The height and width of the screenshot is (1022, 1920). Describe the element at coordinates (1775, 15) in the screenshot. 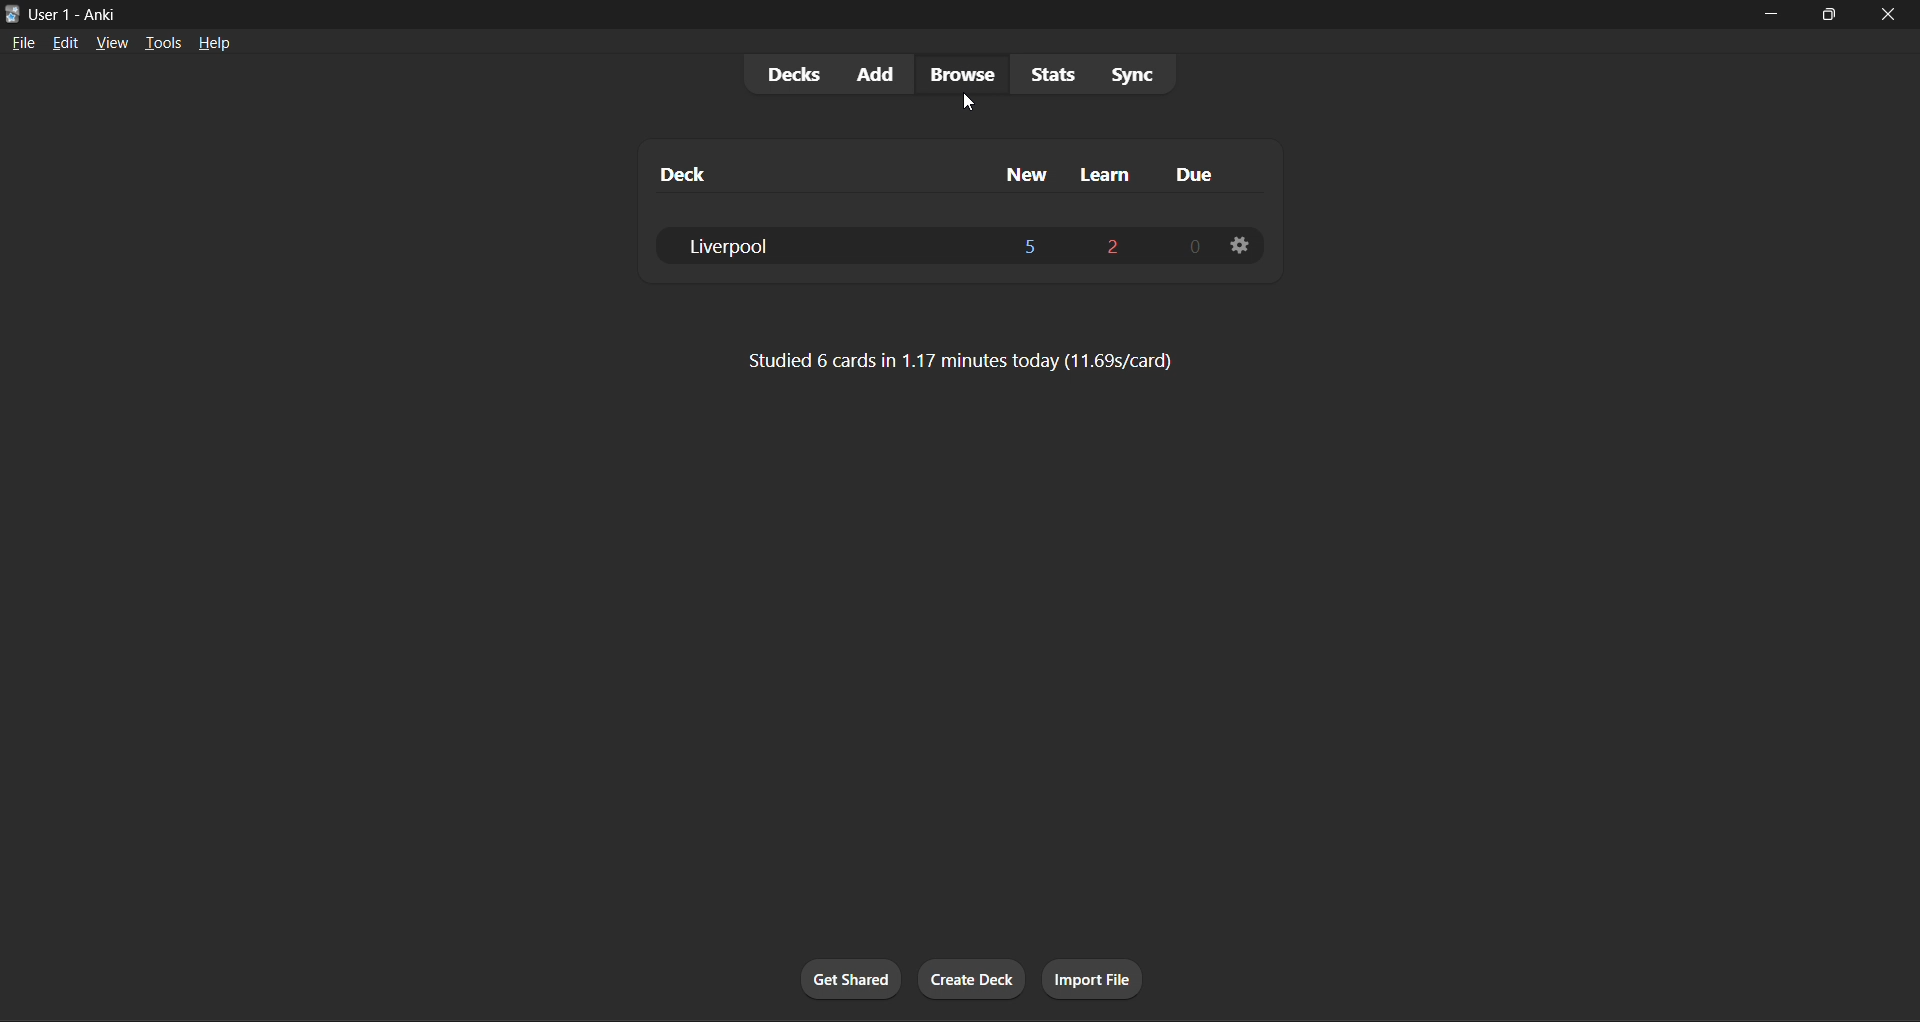

I see `minimize` at that location.